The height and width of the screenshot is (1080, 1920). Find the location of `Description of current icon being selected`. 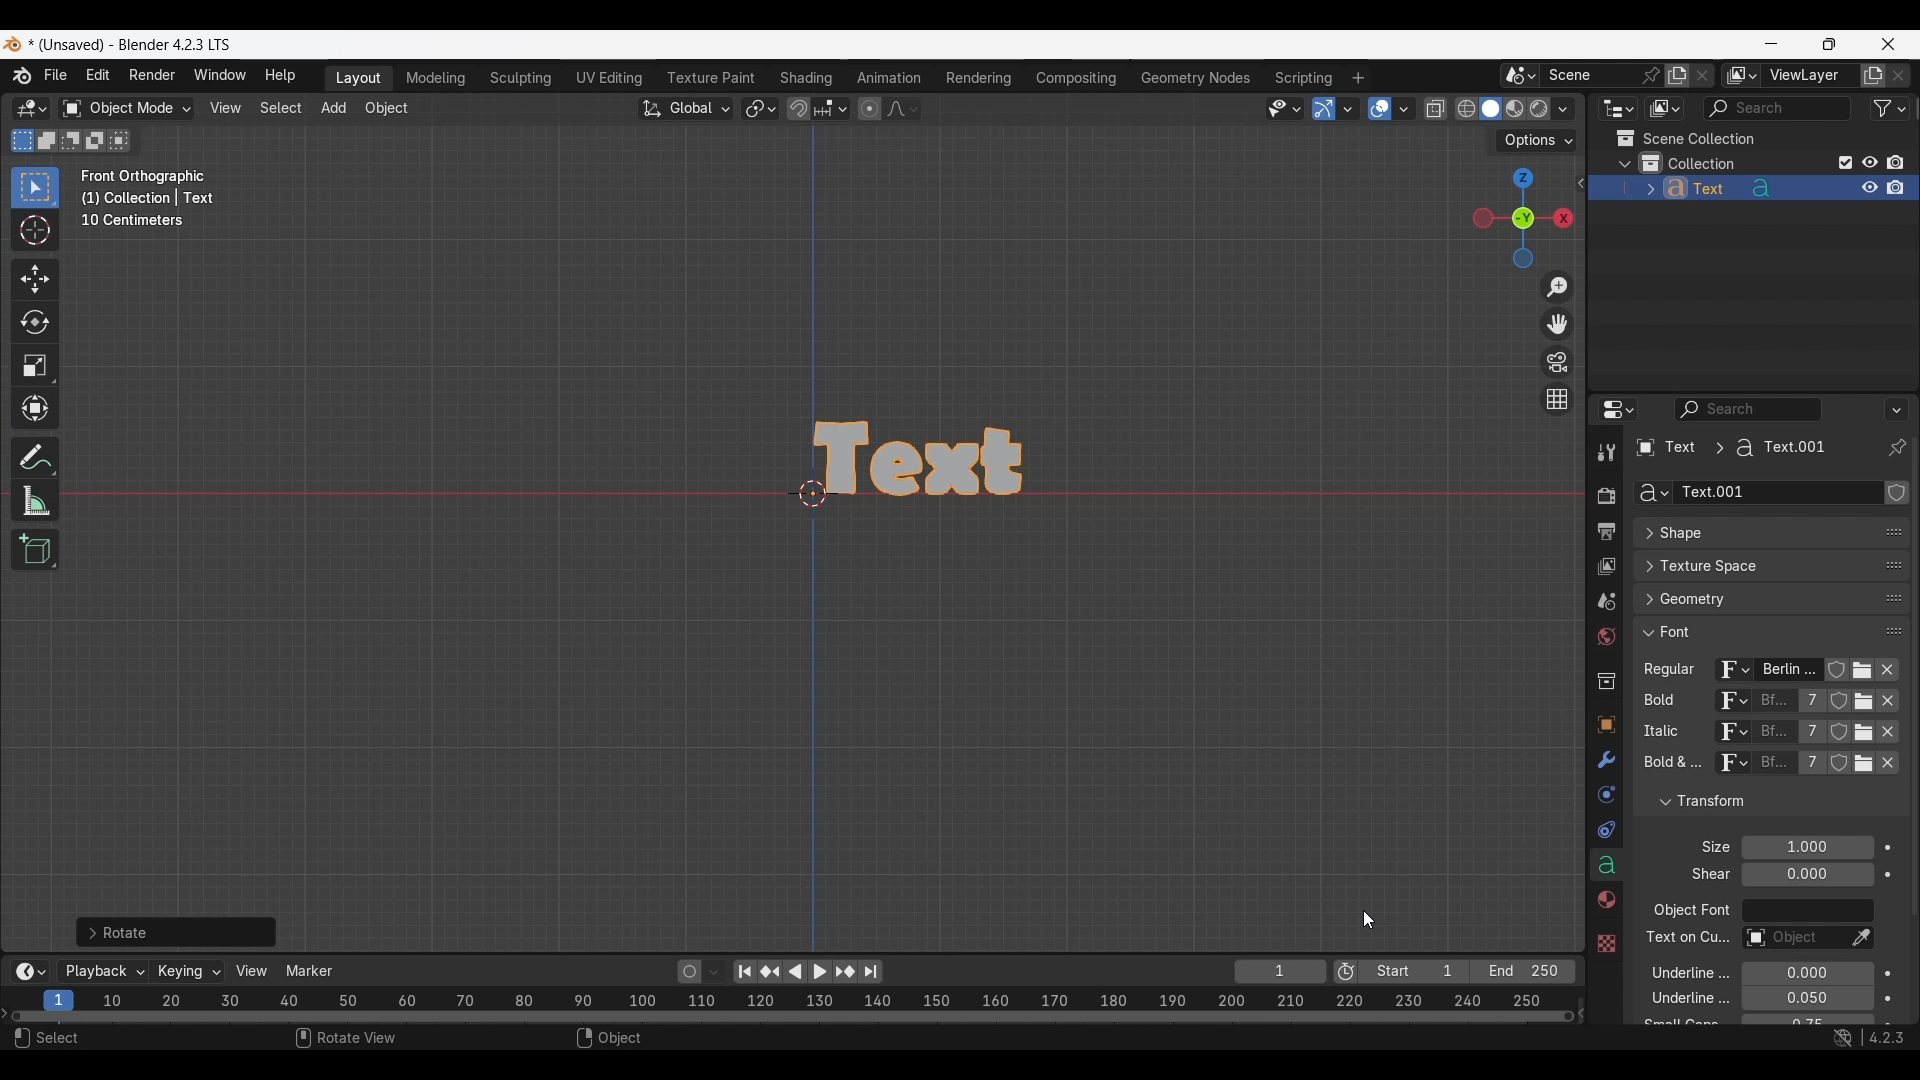

Description of current icon being selected is located at coordinates (1795, 723).